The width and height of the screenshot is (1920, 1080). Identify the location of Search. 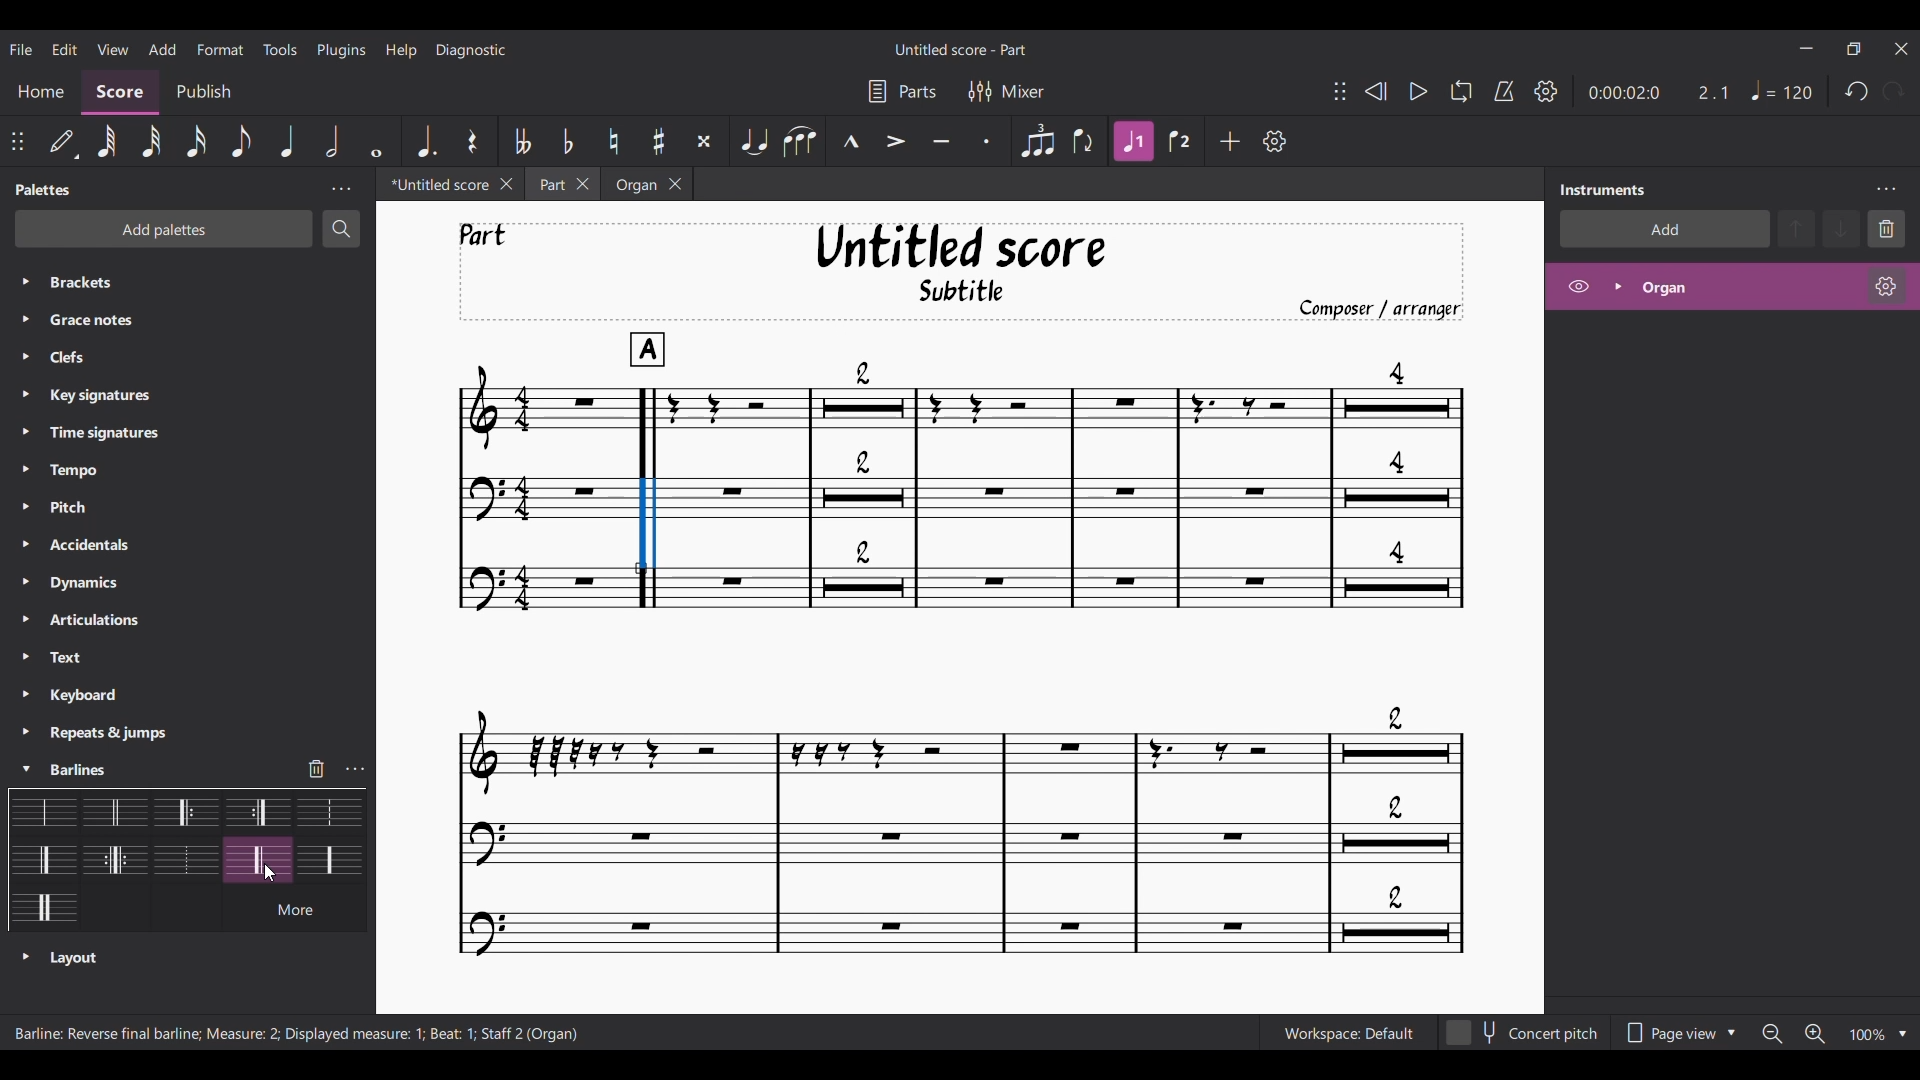
(341, 229).